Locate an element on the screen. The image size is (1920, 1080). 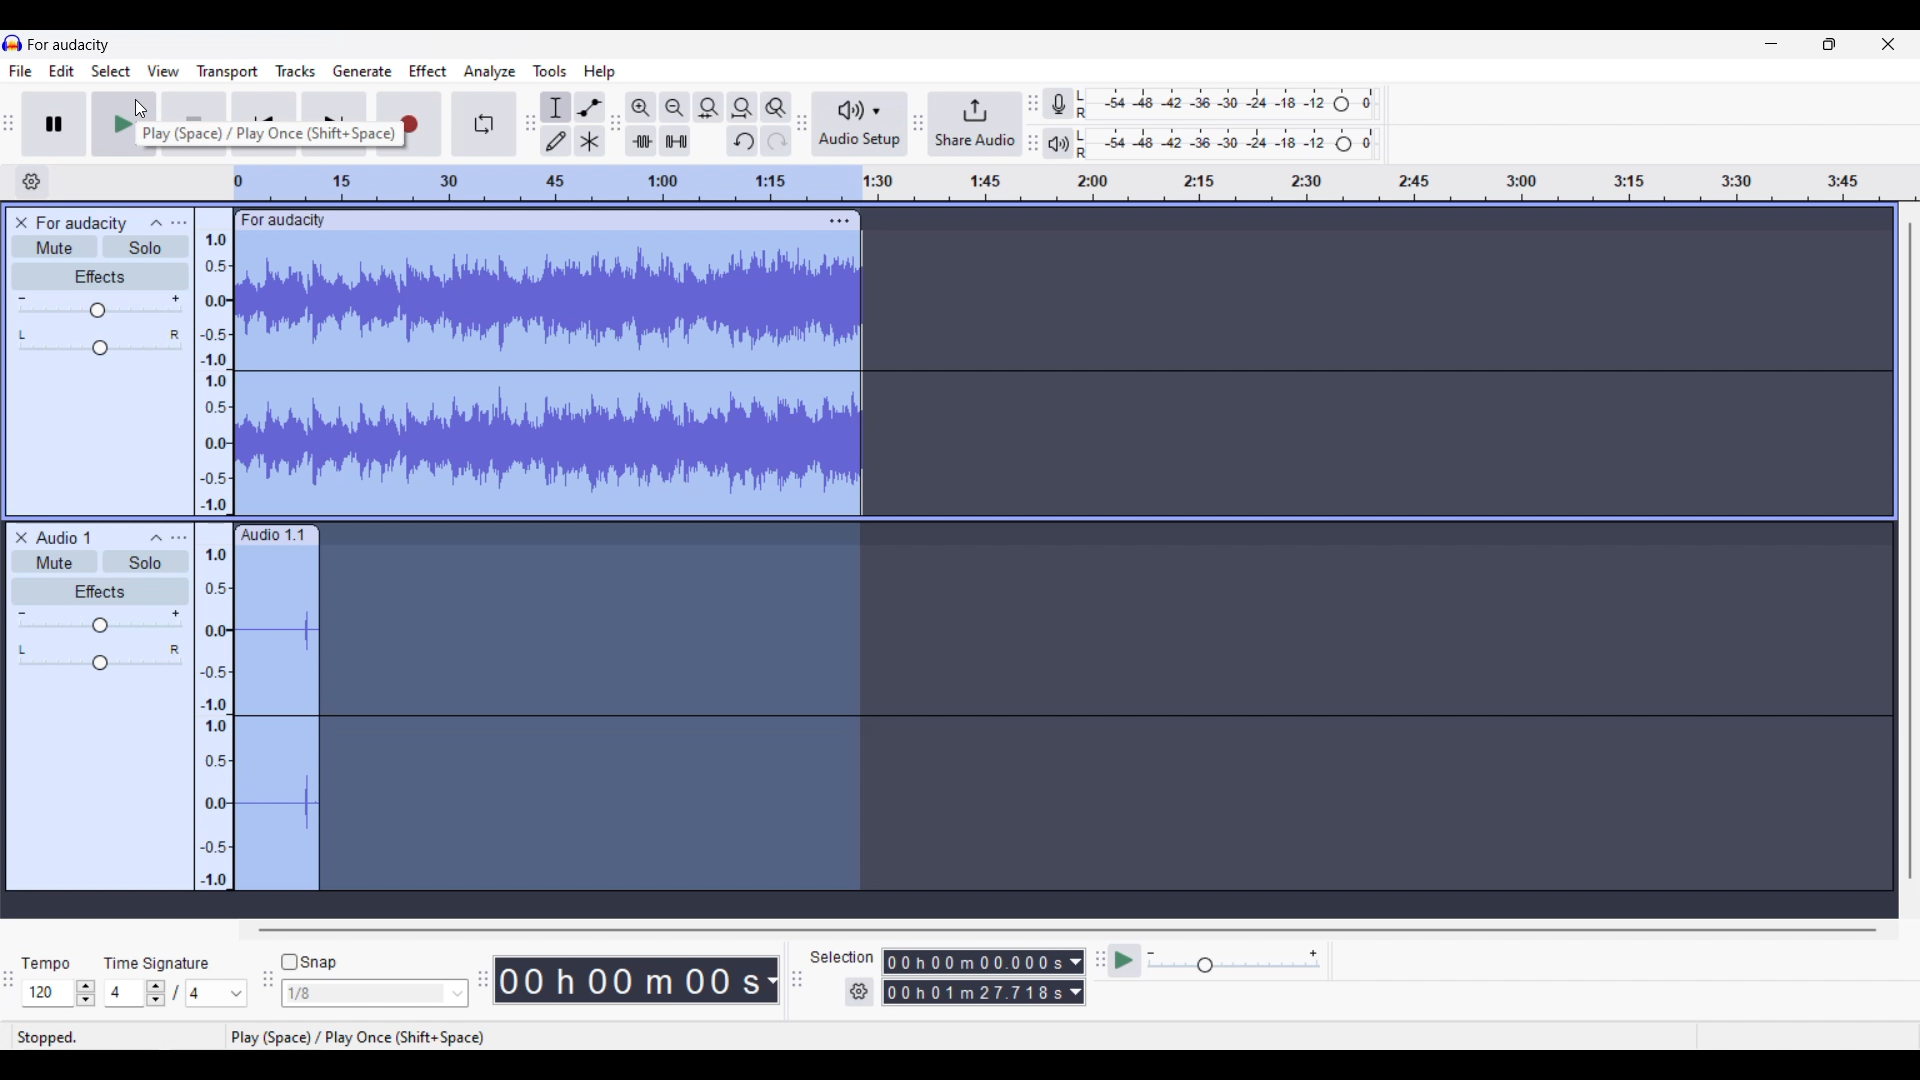
Current duration is located at coordinates (628, 980).